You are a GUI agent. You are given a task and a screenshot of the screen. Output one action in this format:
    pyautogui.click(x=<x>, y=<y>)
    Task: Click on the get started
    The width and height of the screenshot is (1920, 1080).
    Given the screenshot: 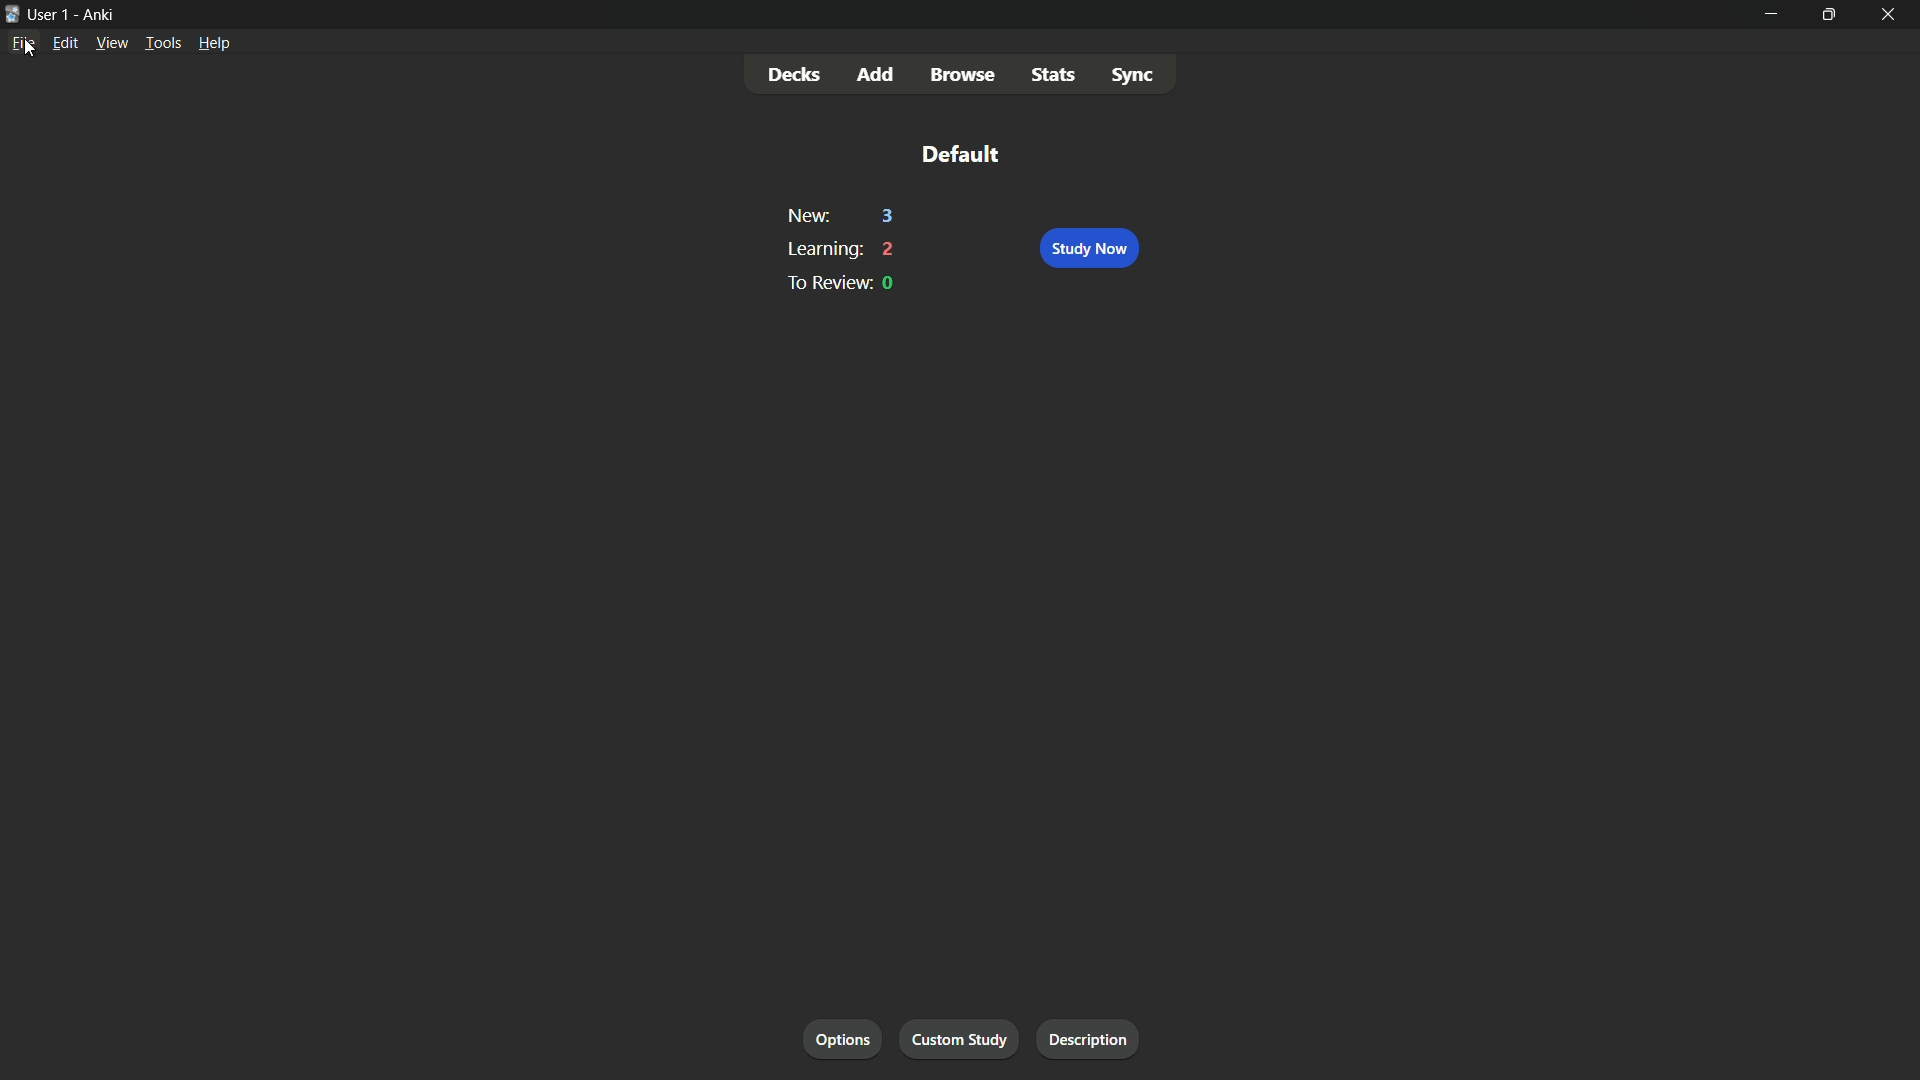 What is the action you would take?
    pyautogui.click(x=844, y=1041)
    